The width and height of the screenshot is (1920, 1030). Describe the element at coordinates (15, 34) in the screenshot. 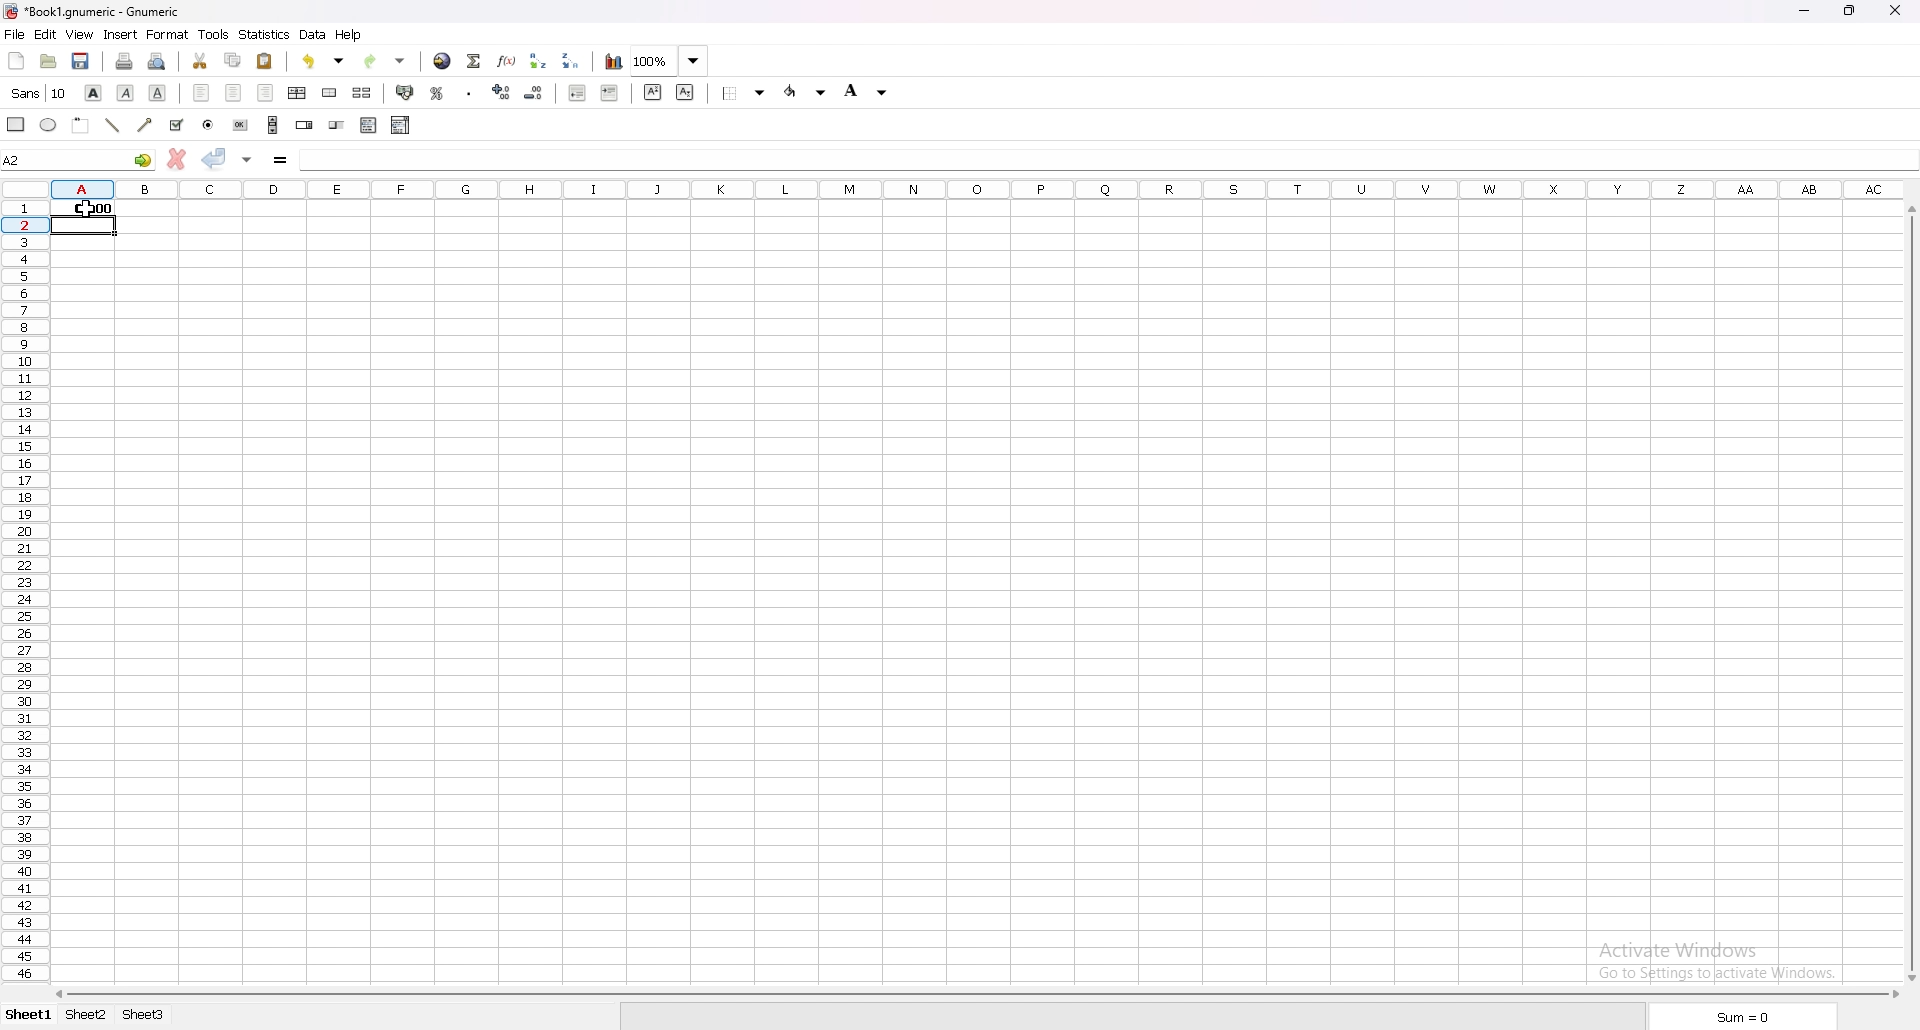

I see `file` at that location.